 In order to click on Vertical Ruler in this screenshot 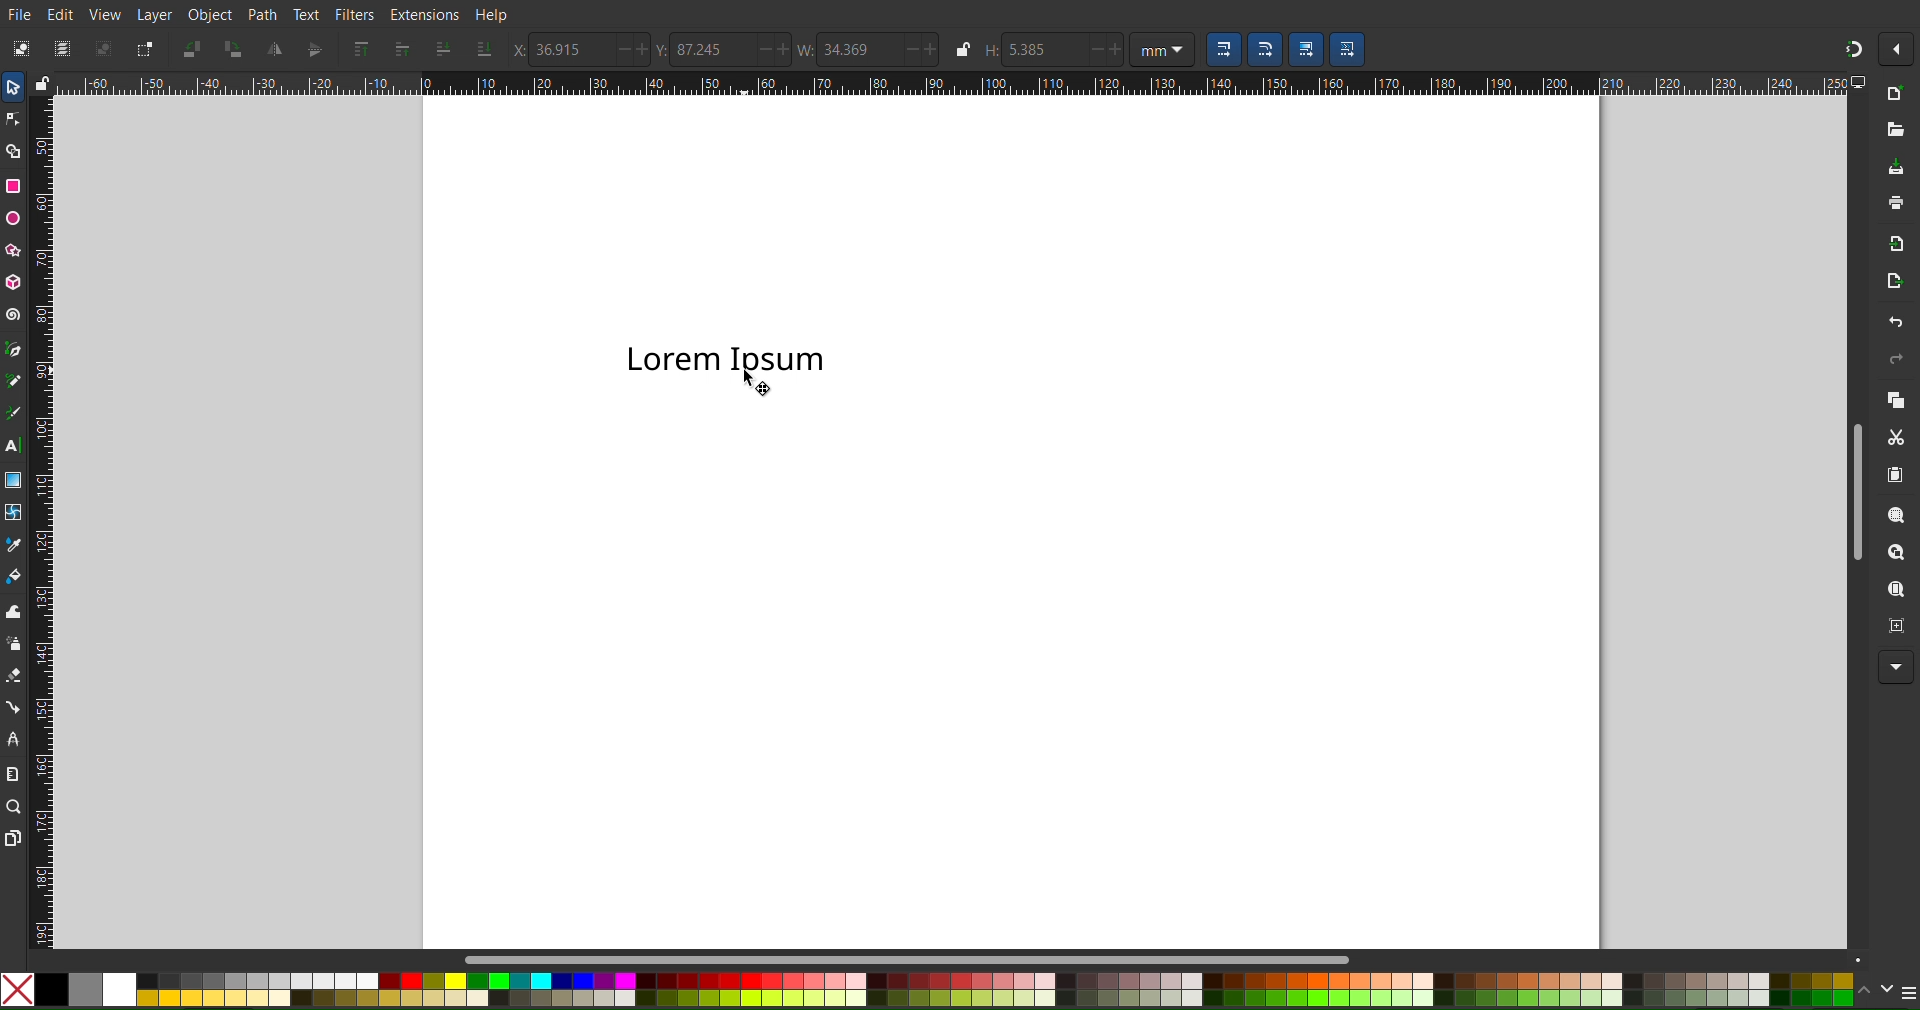, I will do `click(40, 510)`.